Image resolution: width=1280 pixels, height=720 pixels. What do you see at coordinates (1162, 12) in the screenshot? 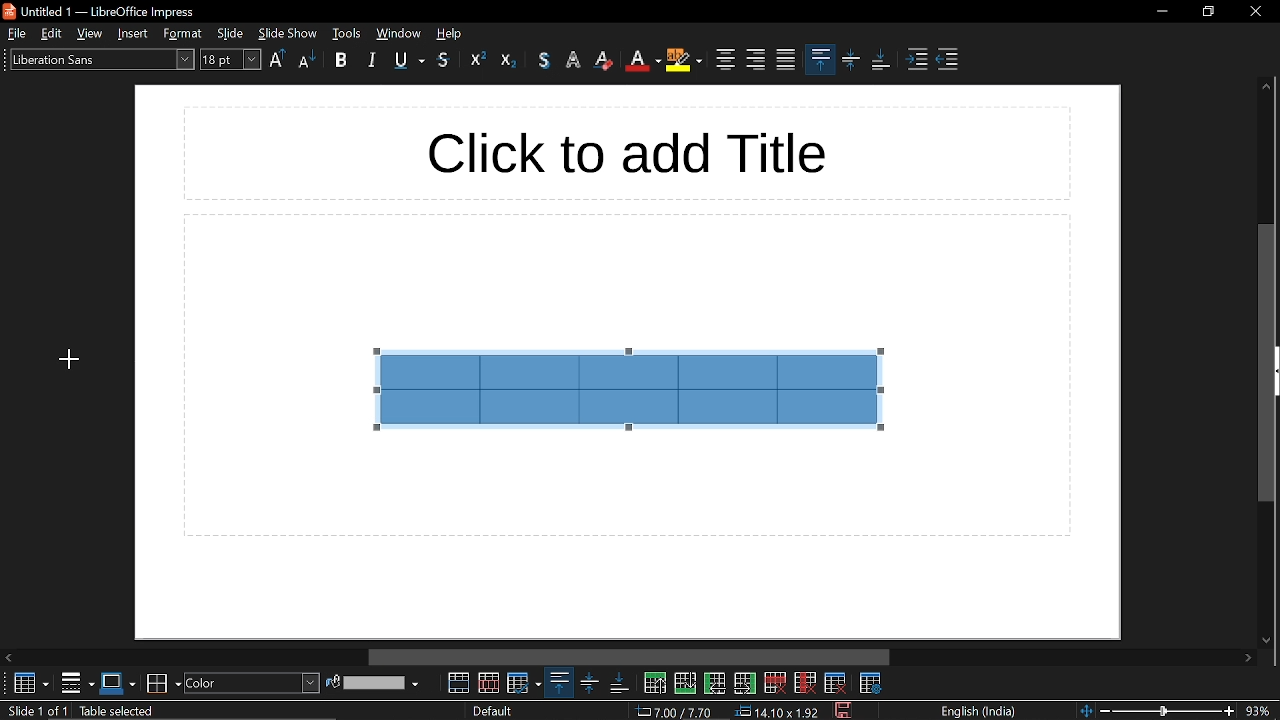
I see `minimize` at bounding box center [1162, 12].